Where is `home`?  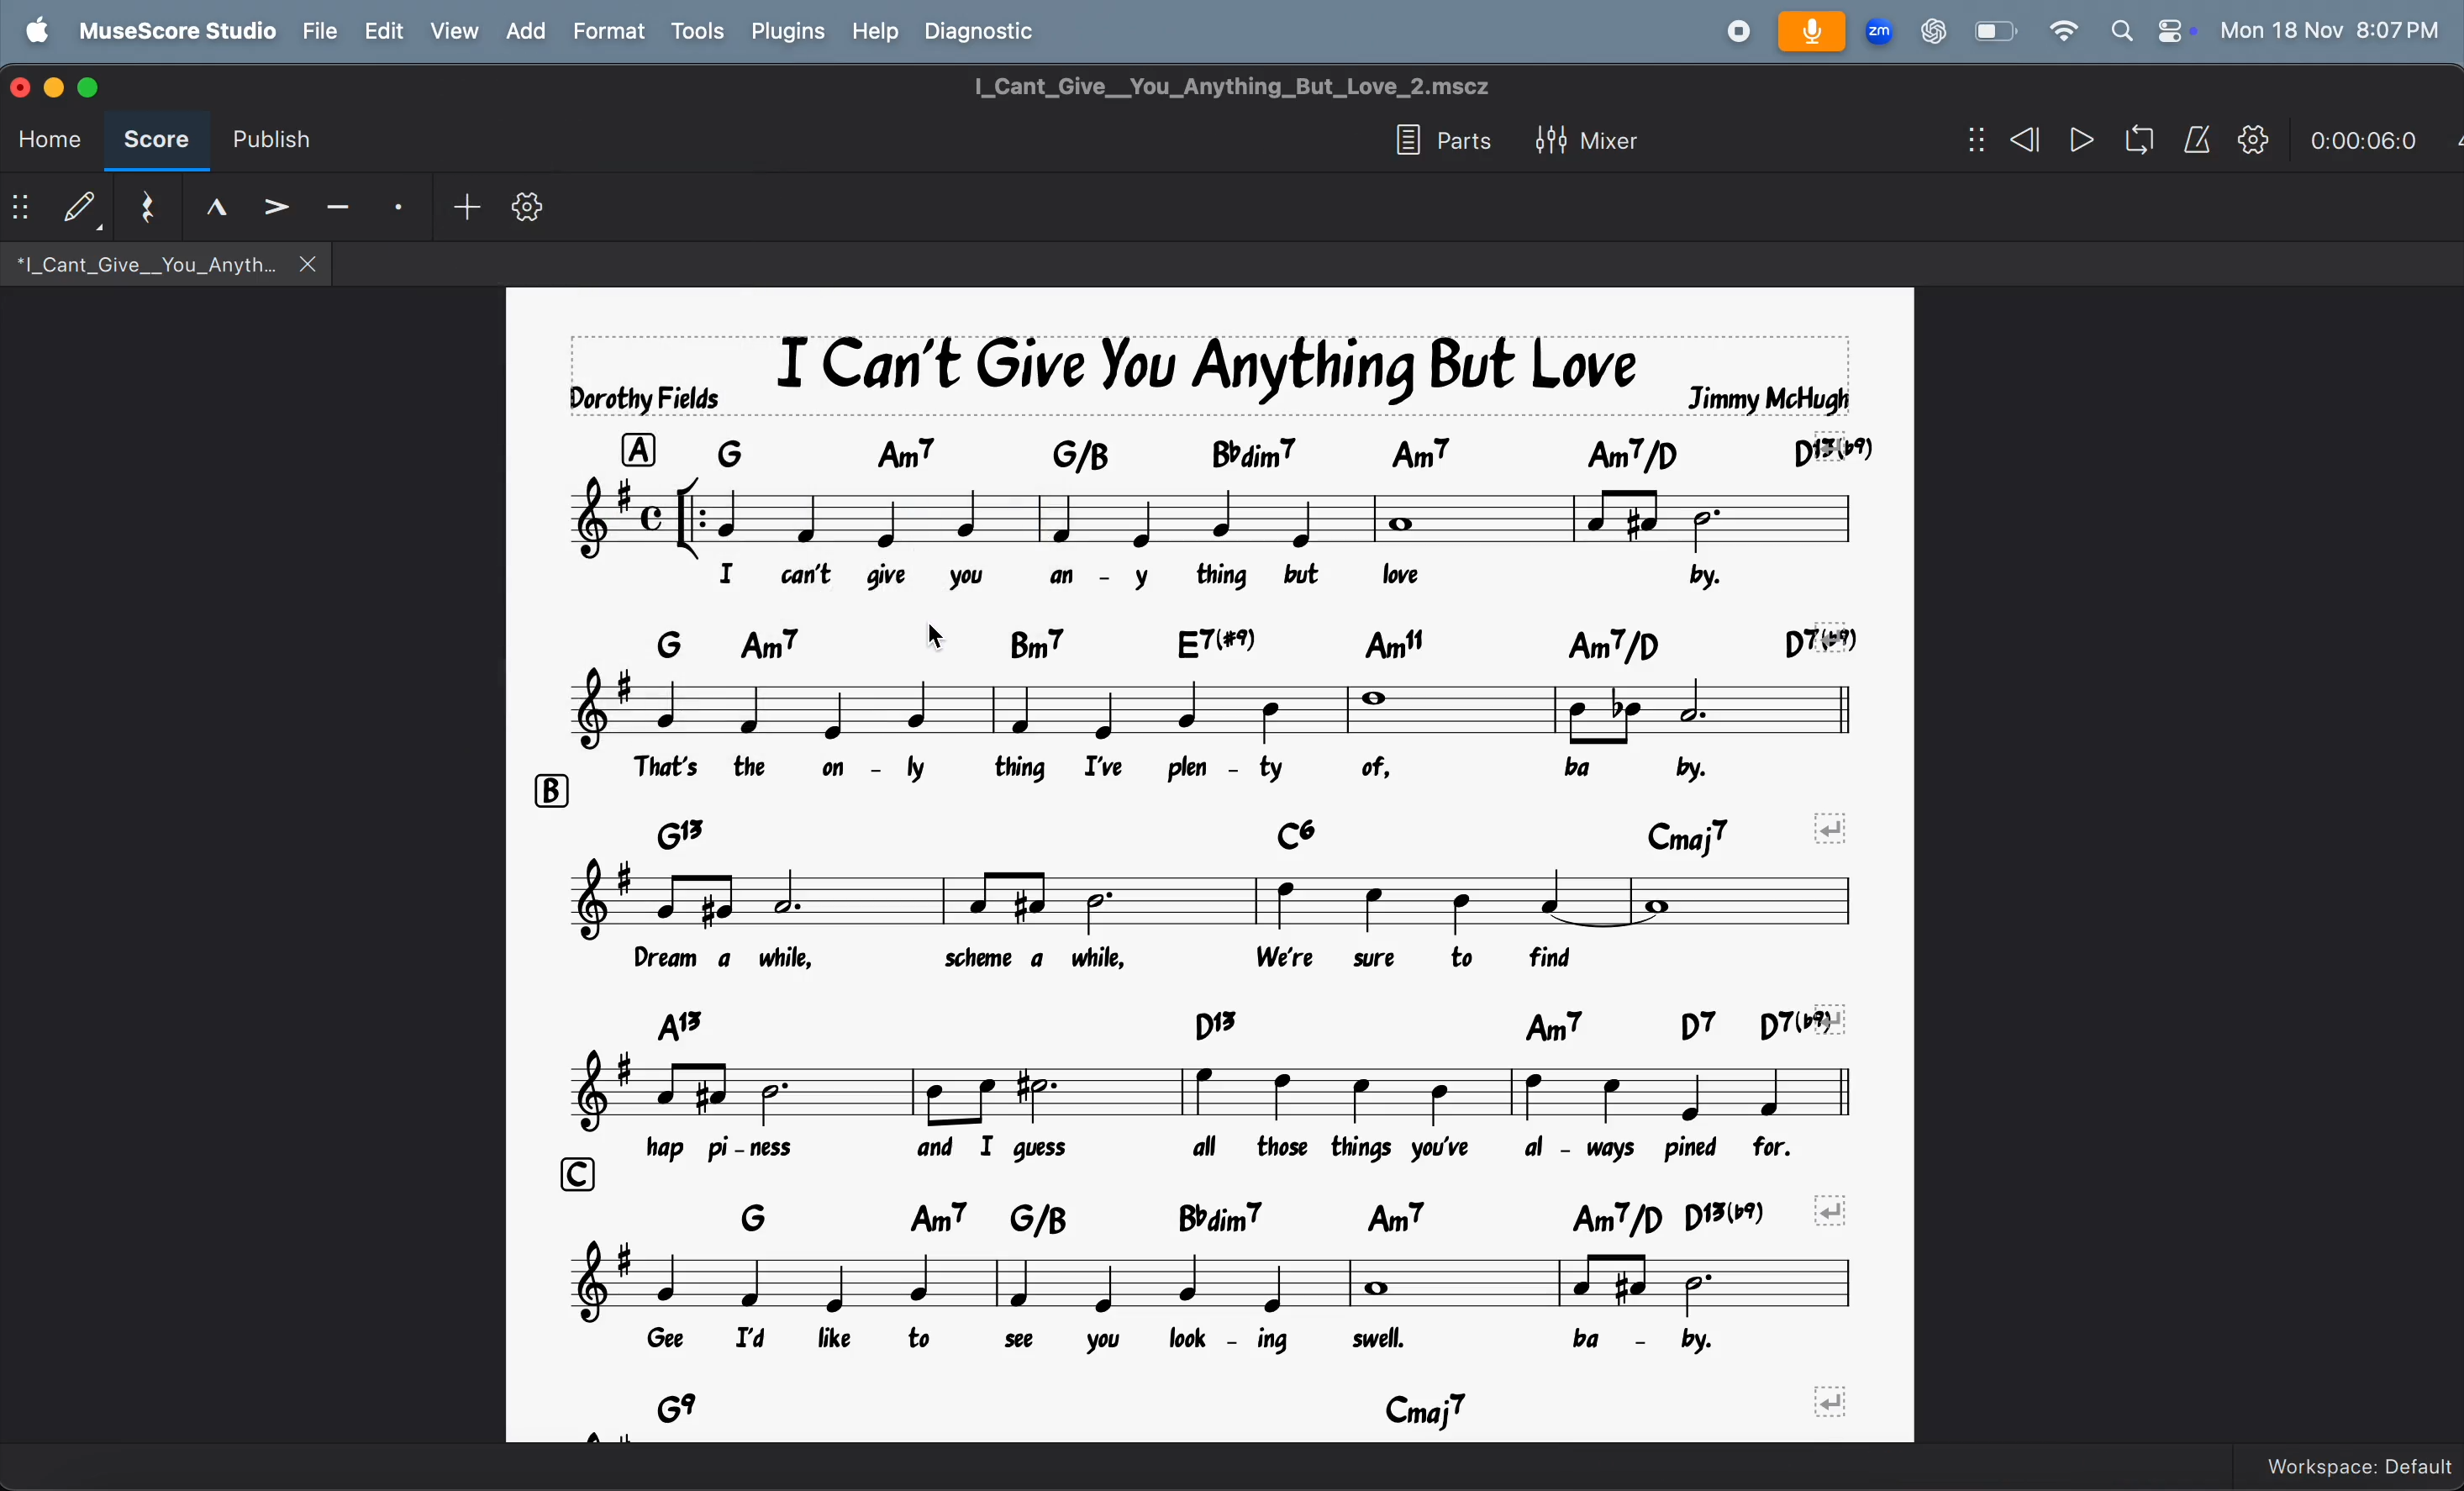
home is located at coordinates (51, 142).